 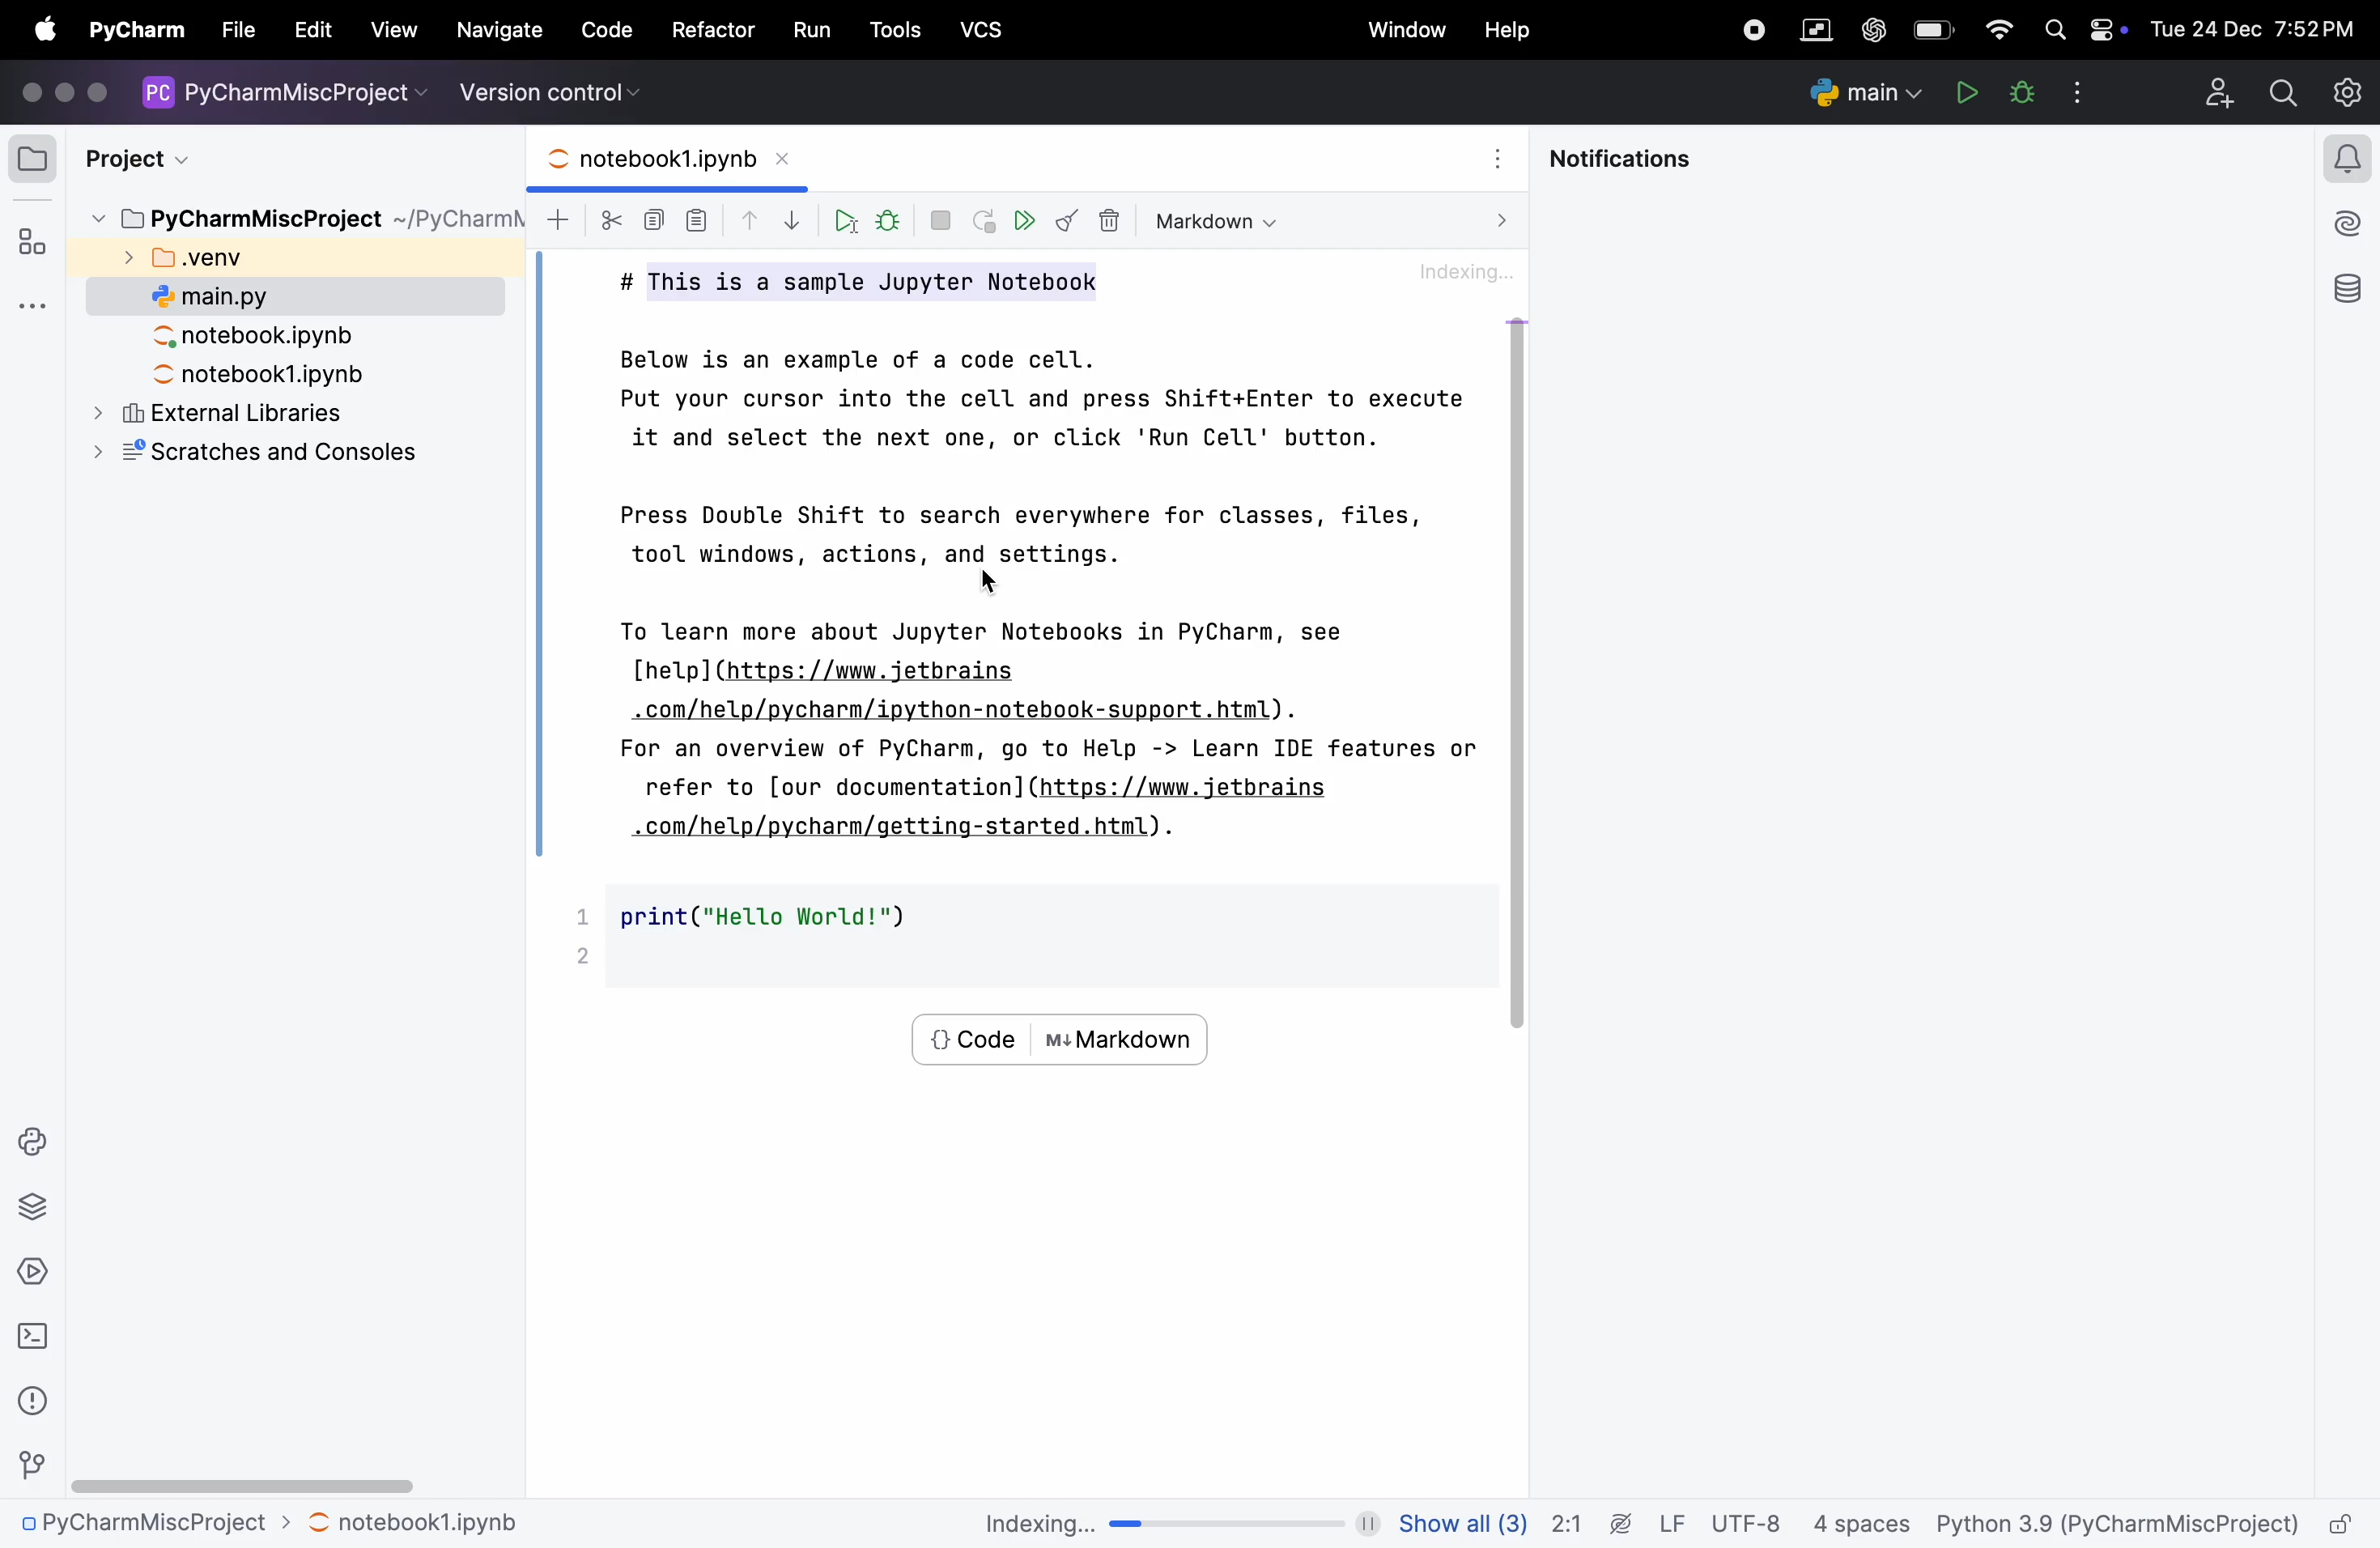 What do you see at coordinates (140, 159) in the screenshot?
I see `project` at bounding box center [140, 159].